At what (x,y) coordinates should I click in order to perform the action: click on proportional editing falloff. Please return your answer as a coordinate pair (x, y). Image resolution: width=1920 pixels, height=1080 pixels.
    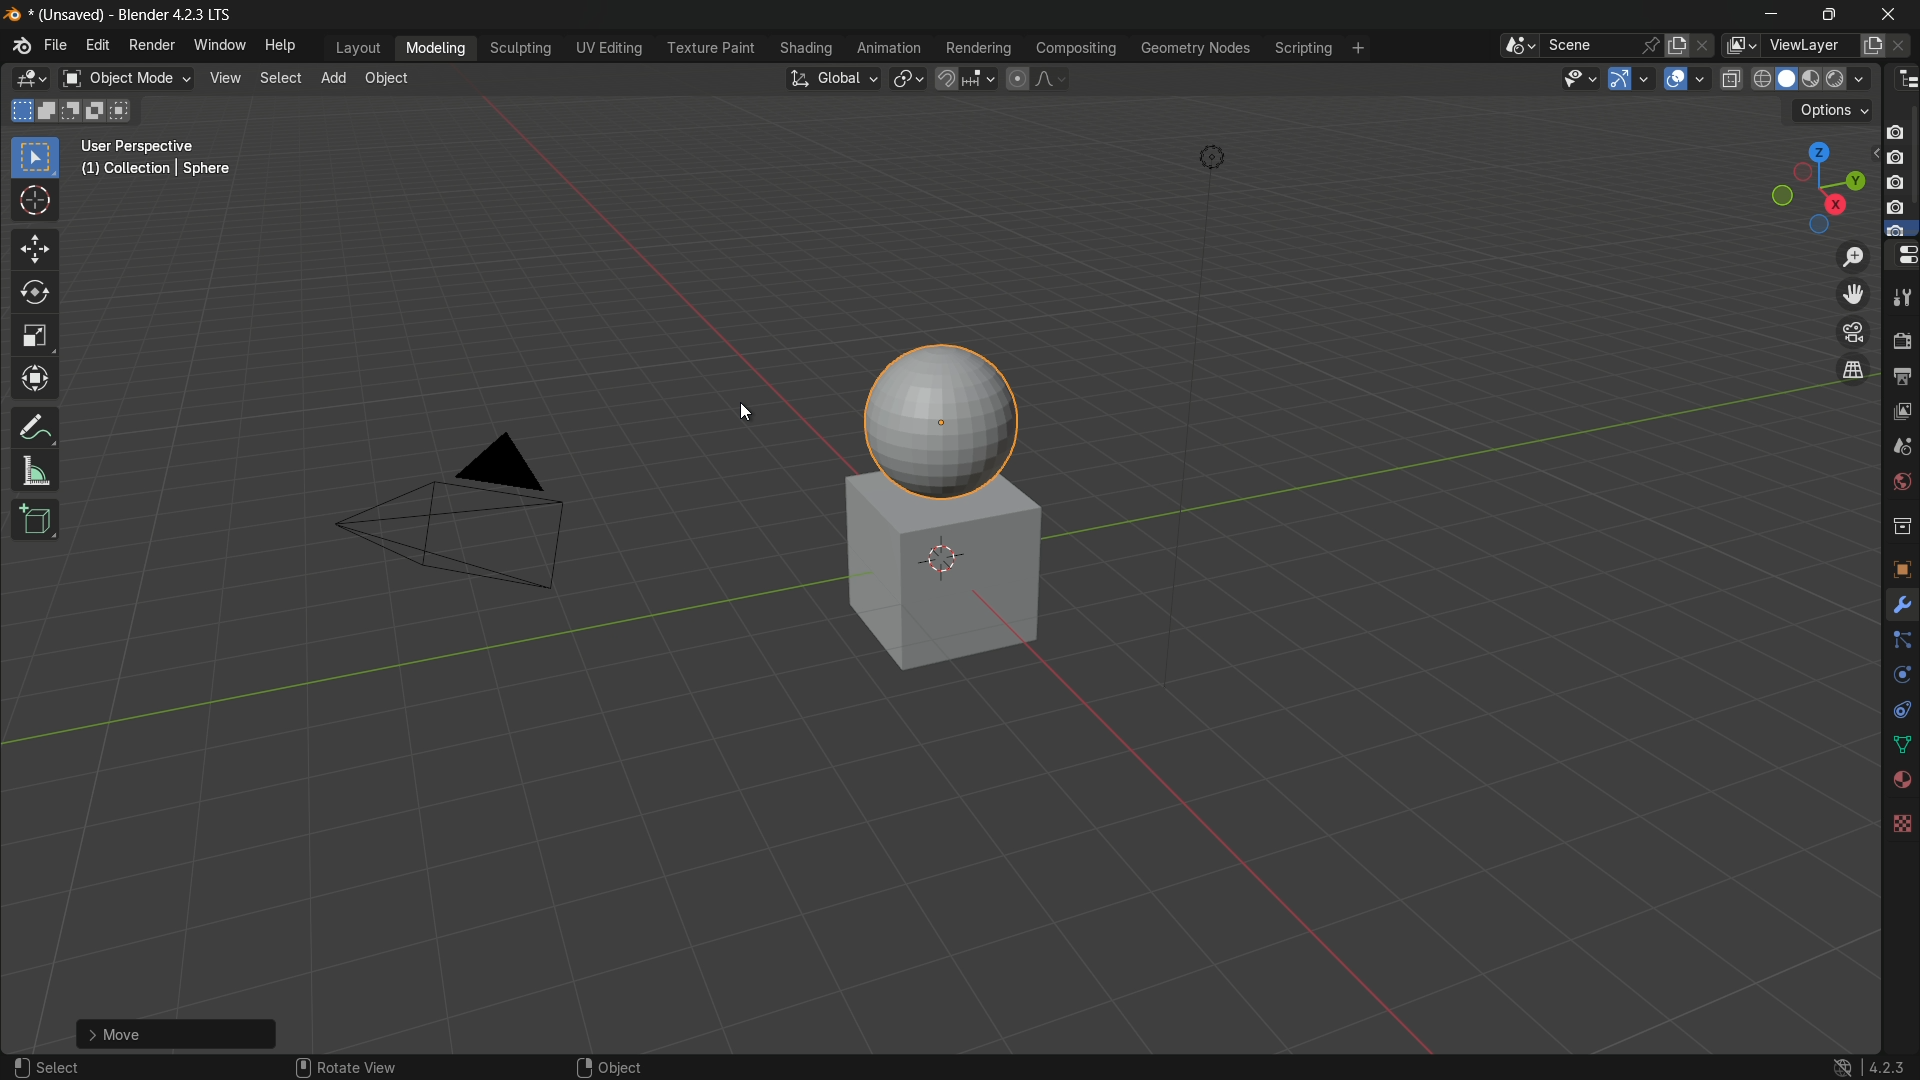
    Looking at the image, I should click on (1051, 78).